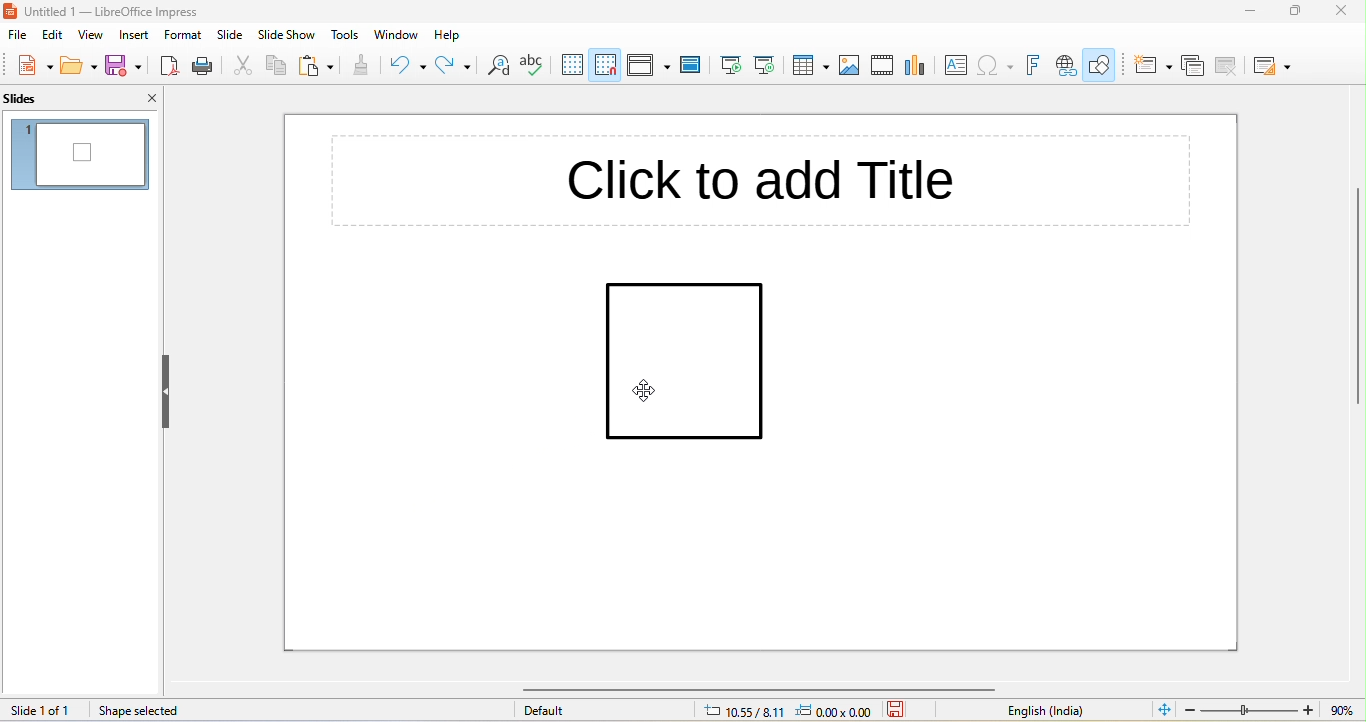  Describe the element at coordinates (166, 392) in the screenshot. I see `hide` at that location.